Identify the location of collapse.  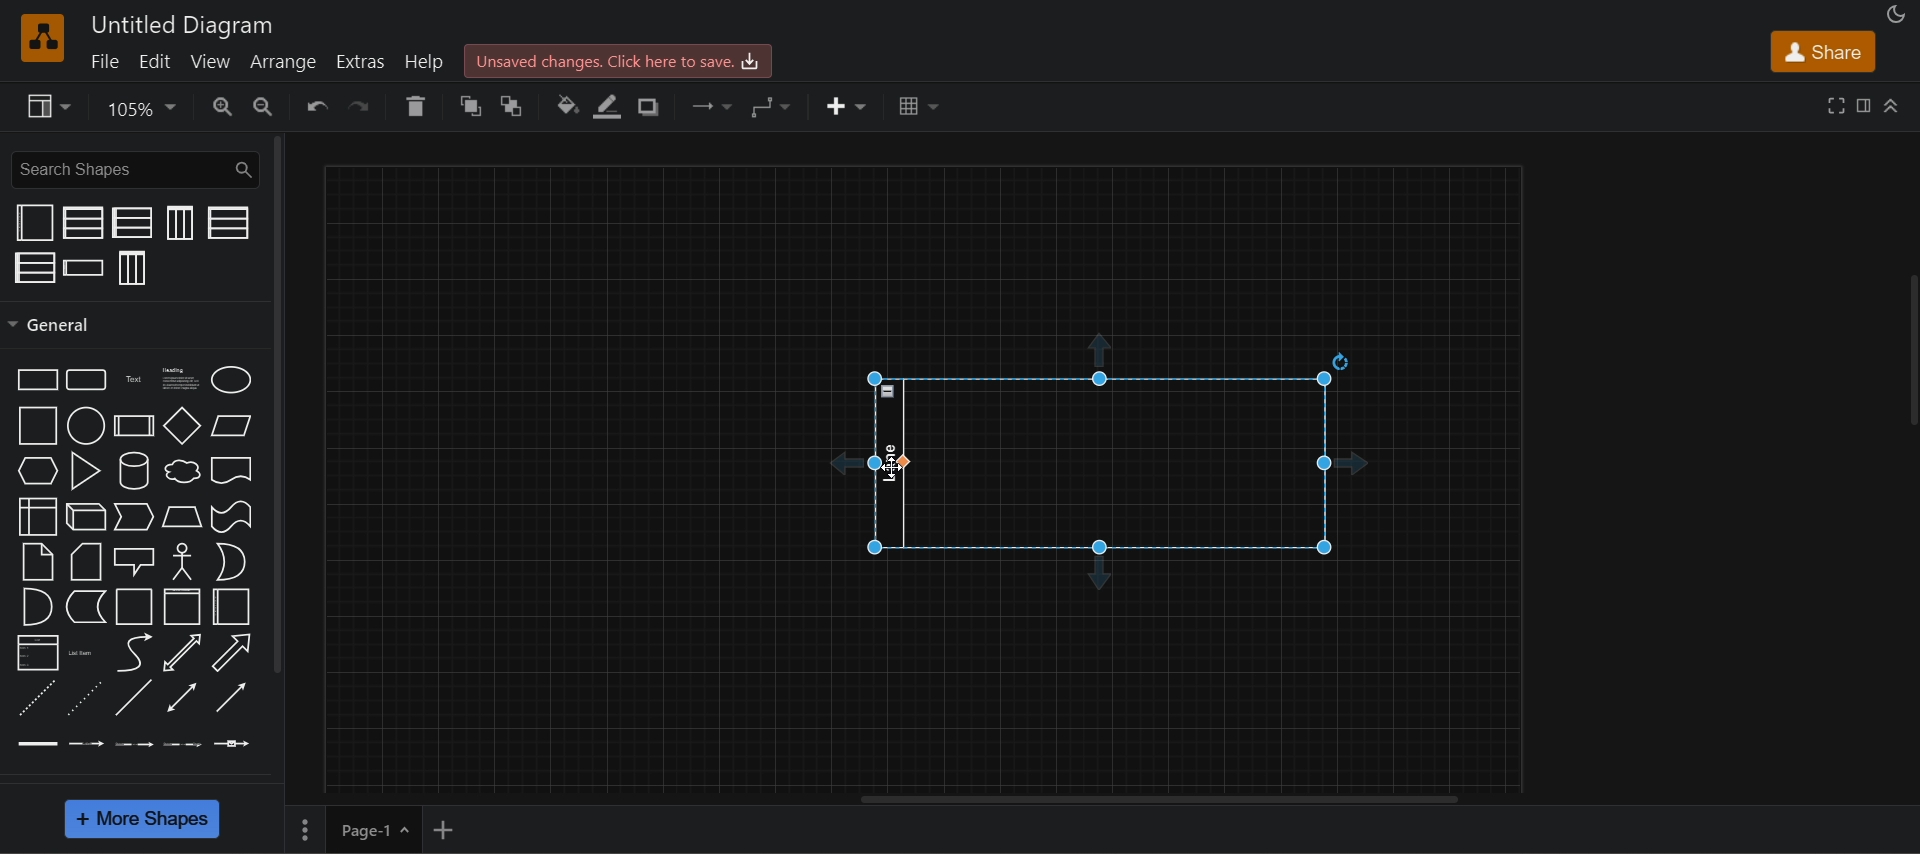
(1907, 355).